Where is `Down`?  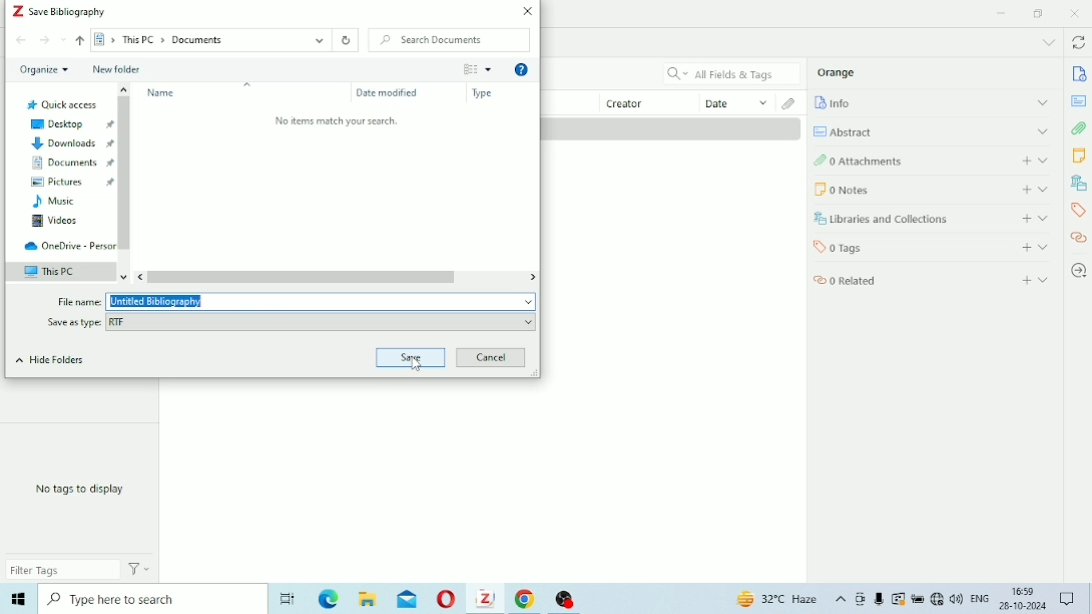
Down is located at coordinates (126, 274).